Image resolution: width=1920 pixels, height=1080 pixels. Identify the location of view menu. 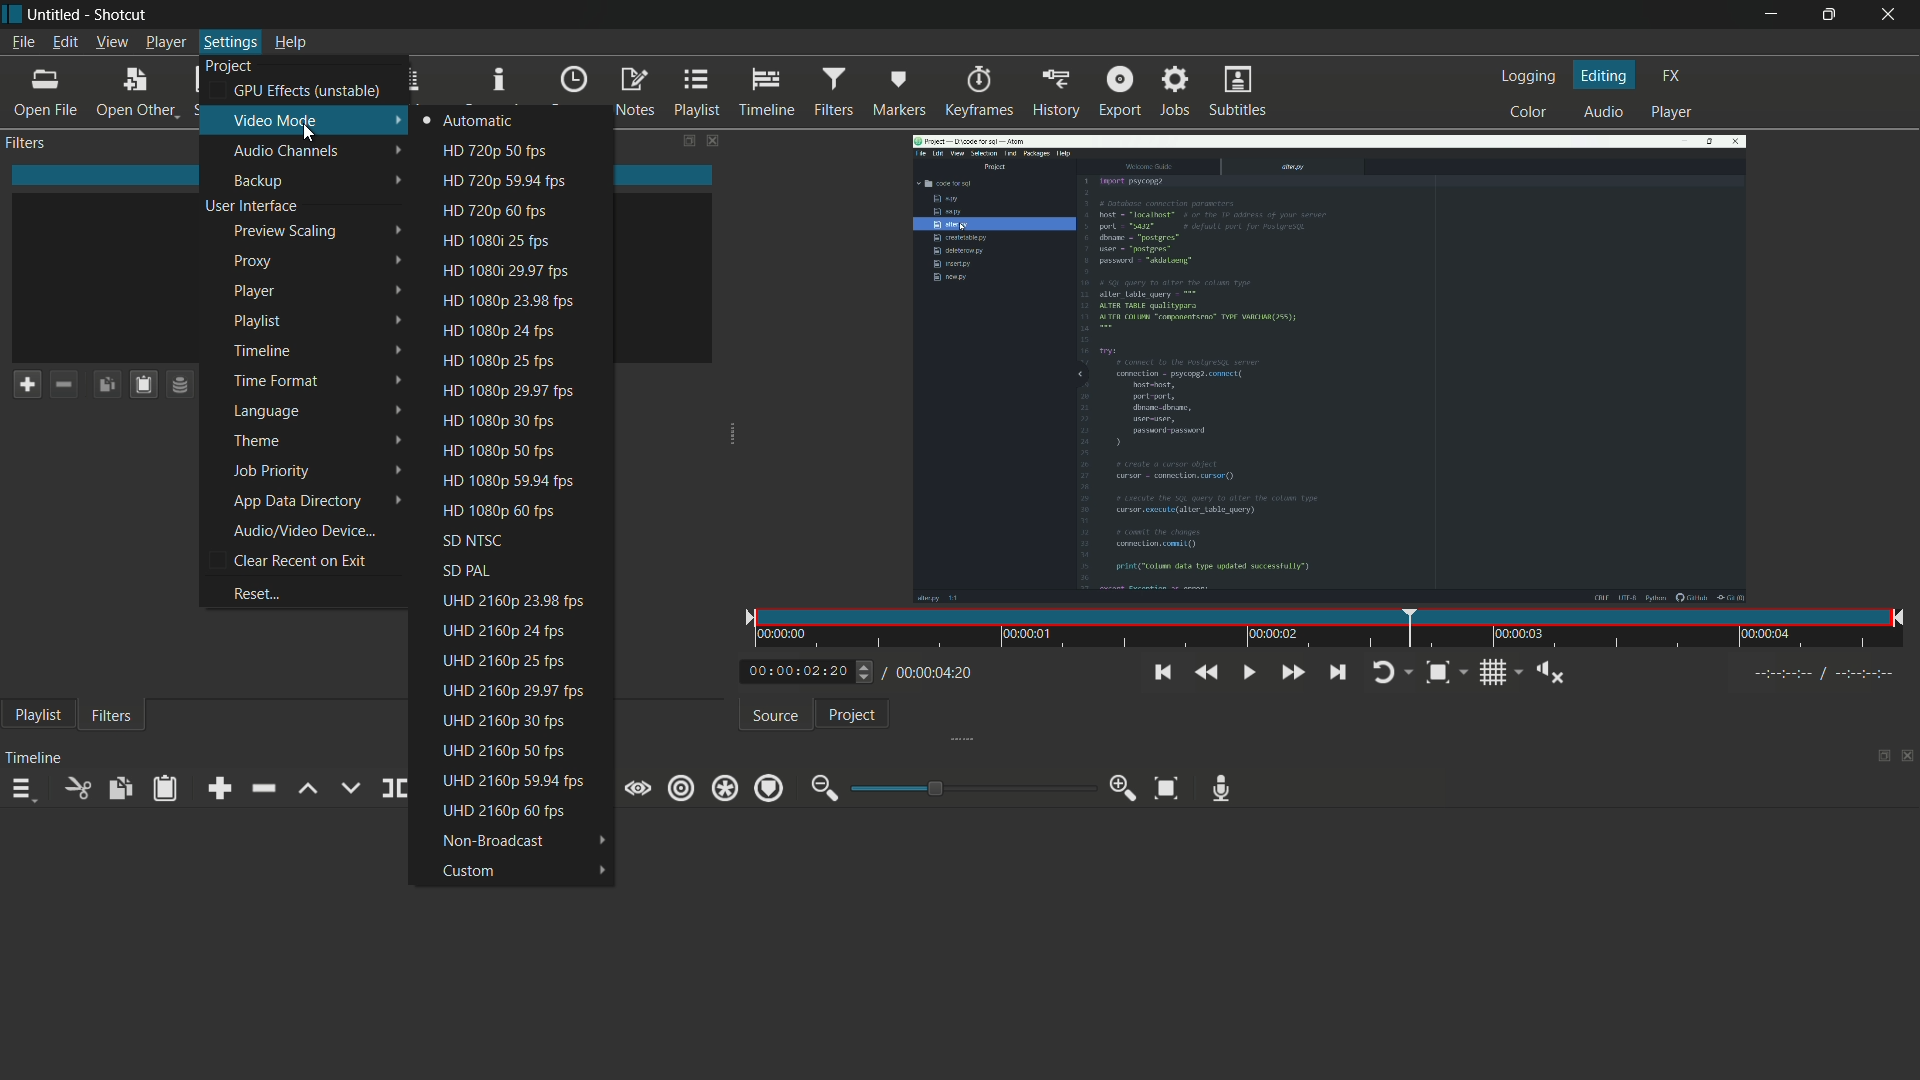
(112, 44).